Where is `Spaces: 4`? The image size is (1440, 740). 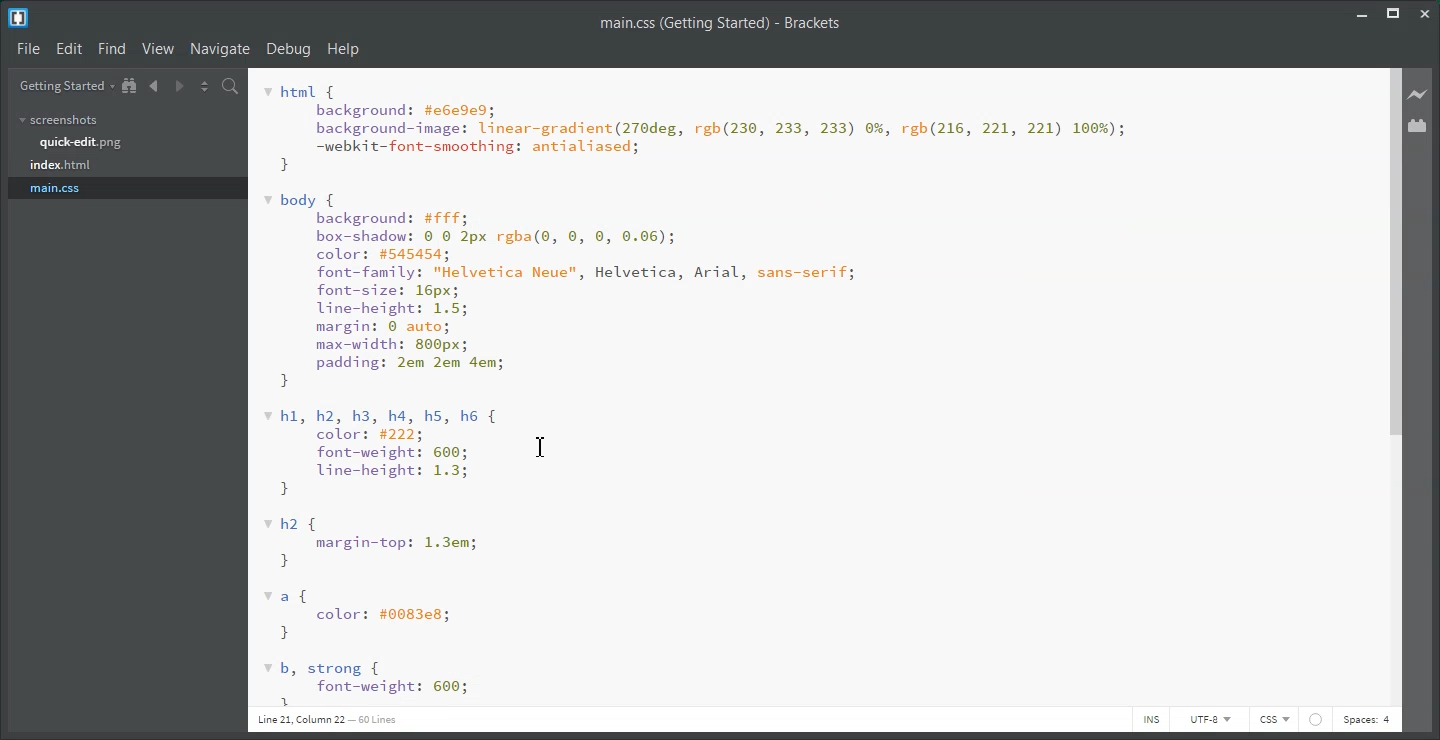 Spaces: 4 is located at coordinates (1373, 721).